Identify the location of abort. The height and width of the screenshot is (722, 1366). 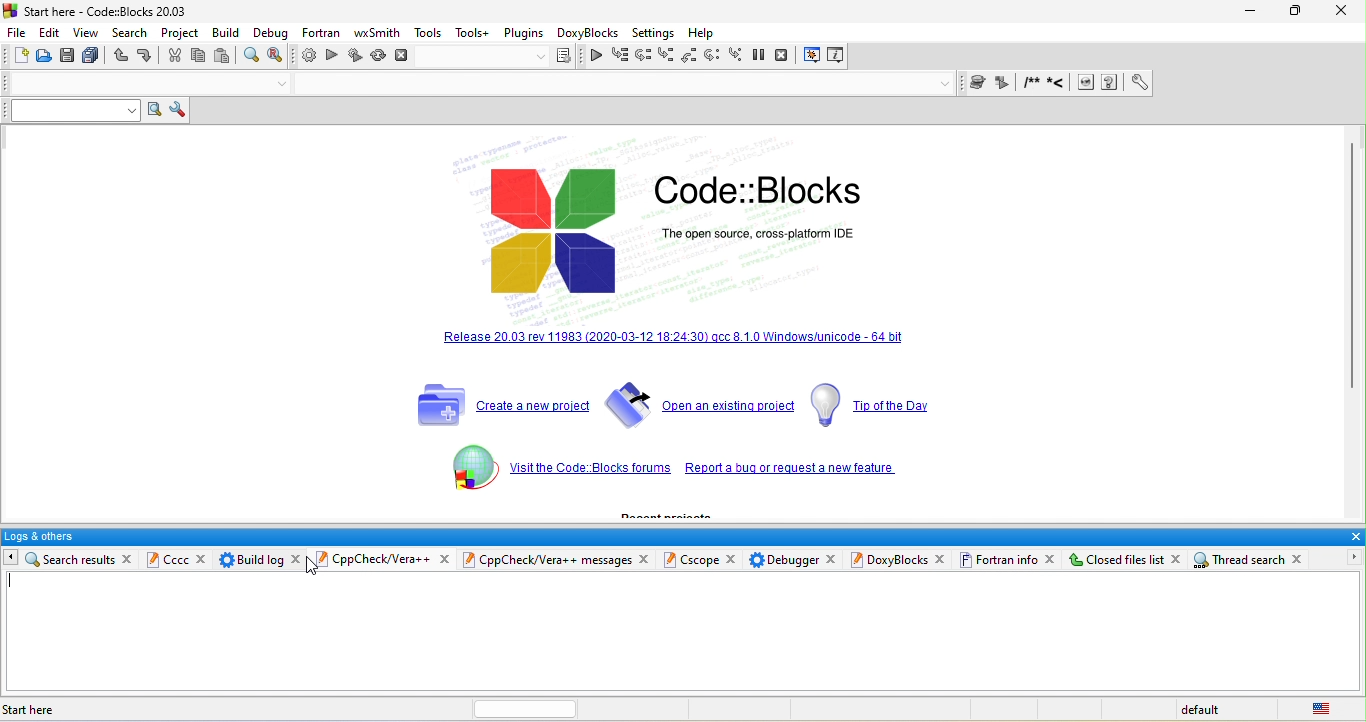
(404, 57).